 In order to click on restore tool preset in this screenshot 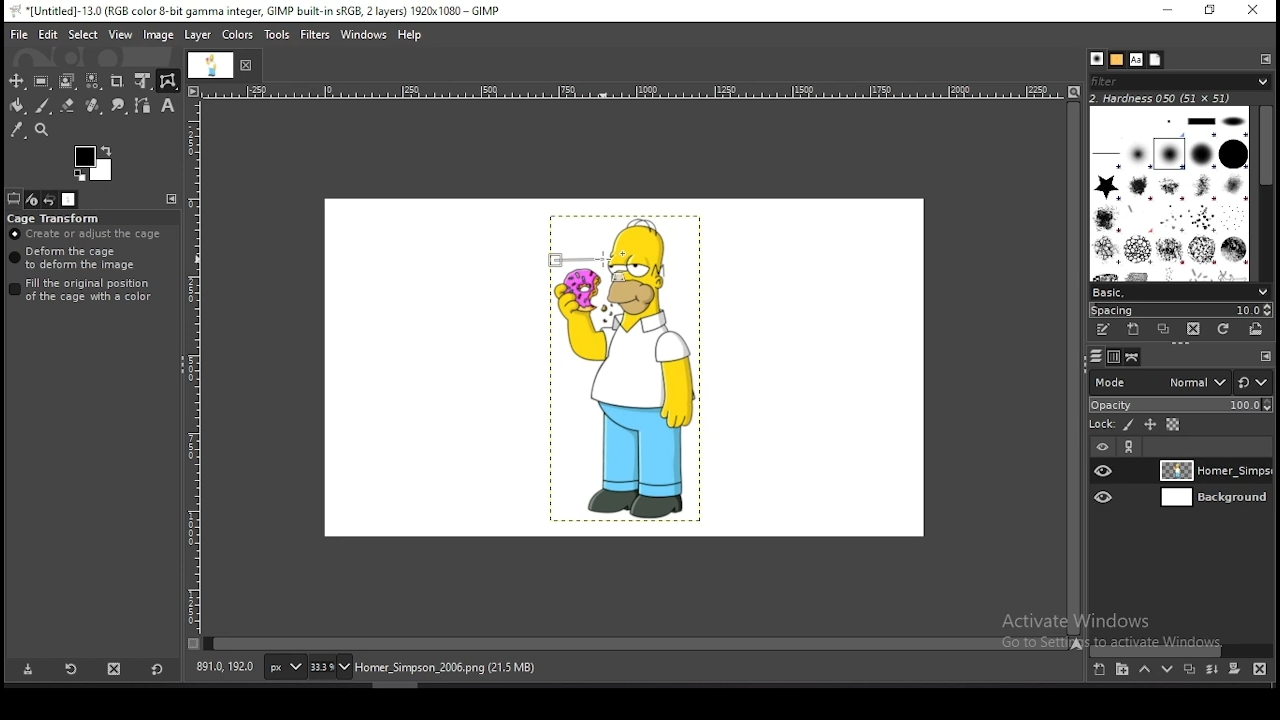, I will do `click(72, 670)`.